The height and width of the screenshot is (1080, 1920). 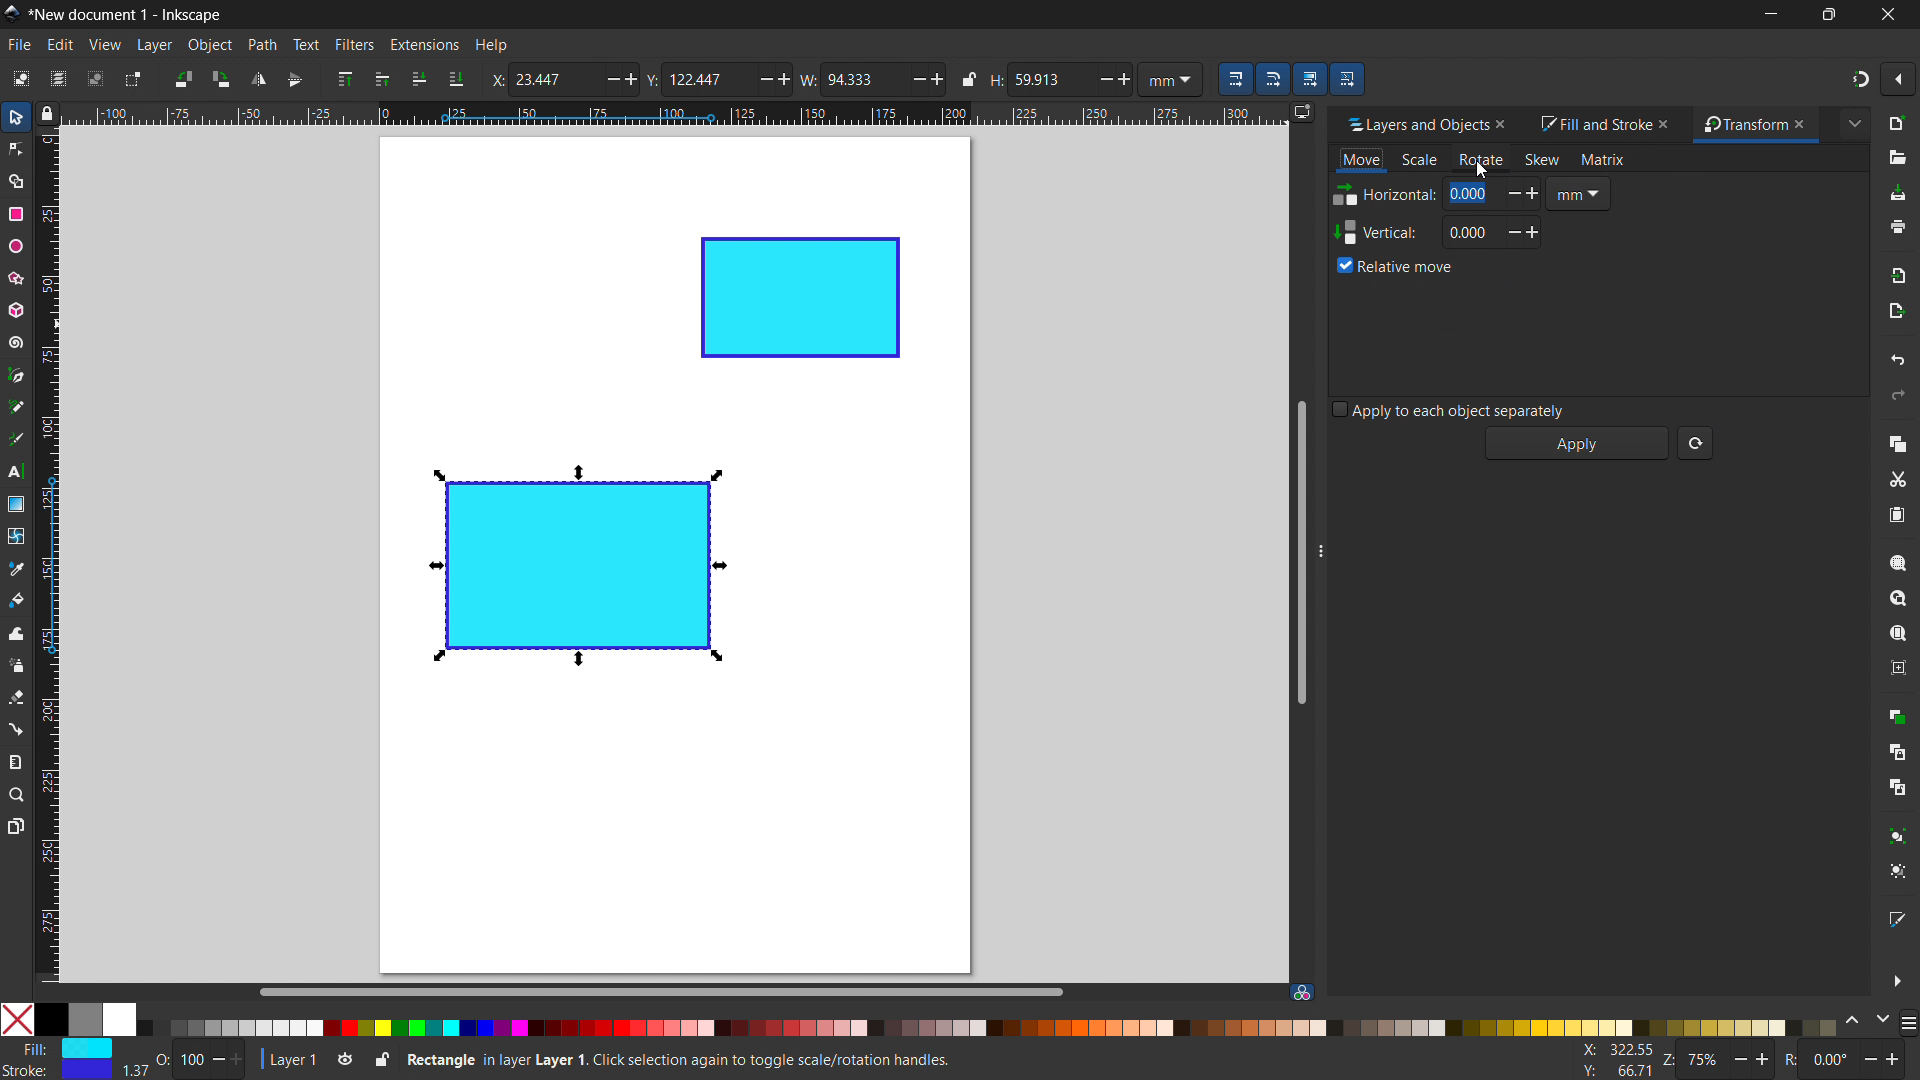 I want to click on more color opyions, so click(x=1908, y=1021).